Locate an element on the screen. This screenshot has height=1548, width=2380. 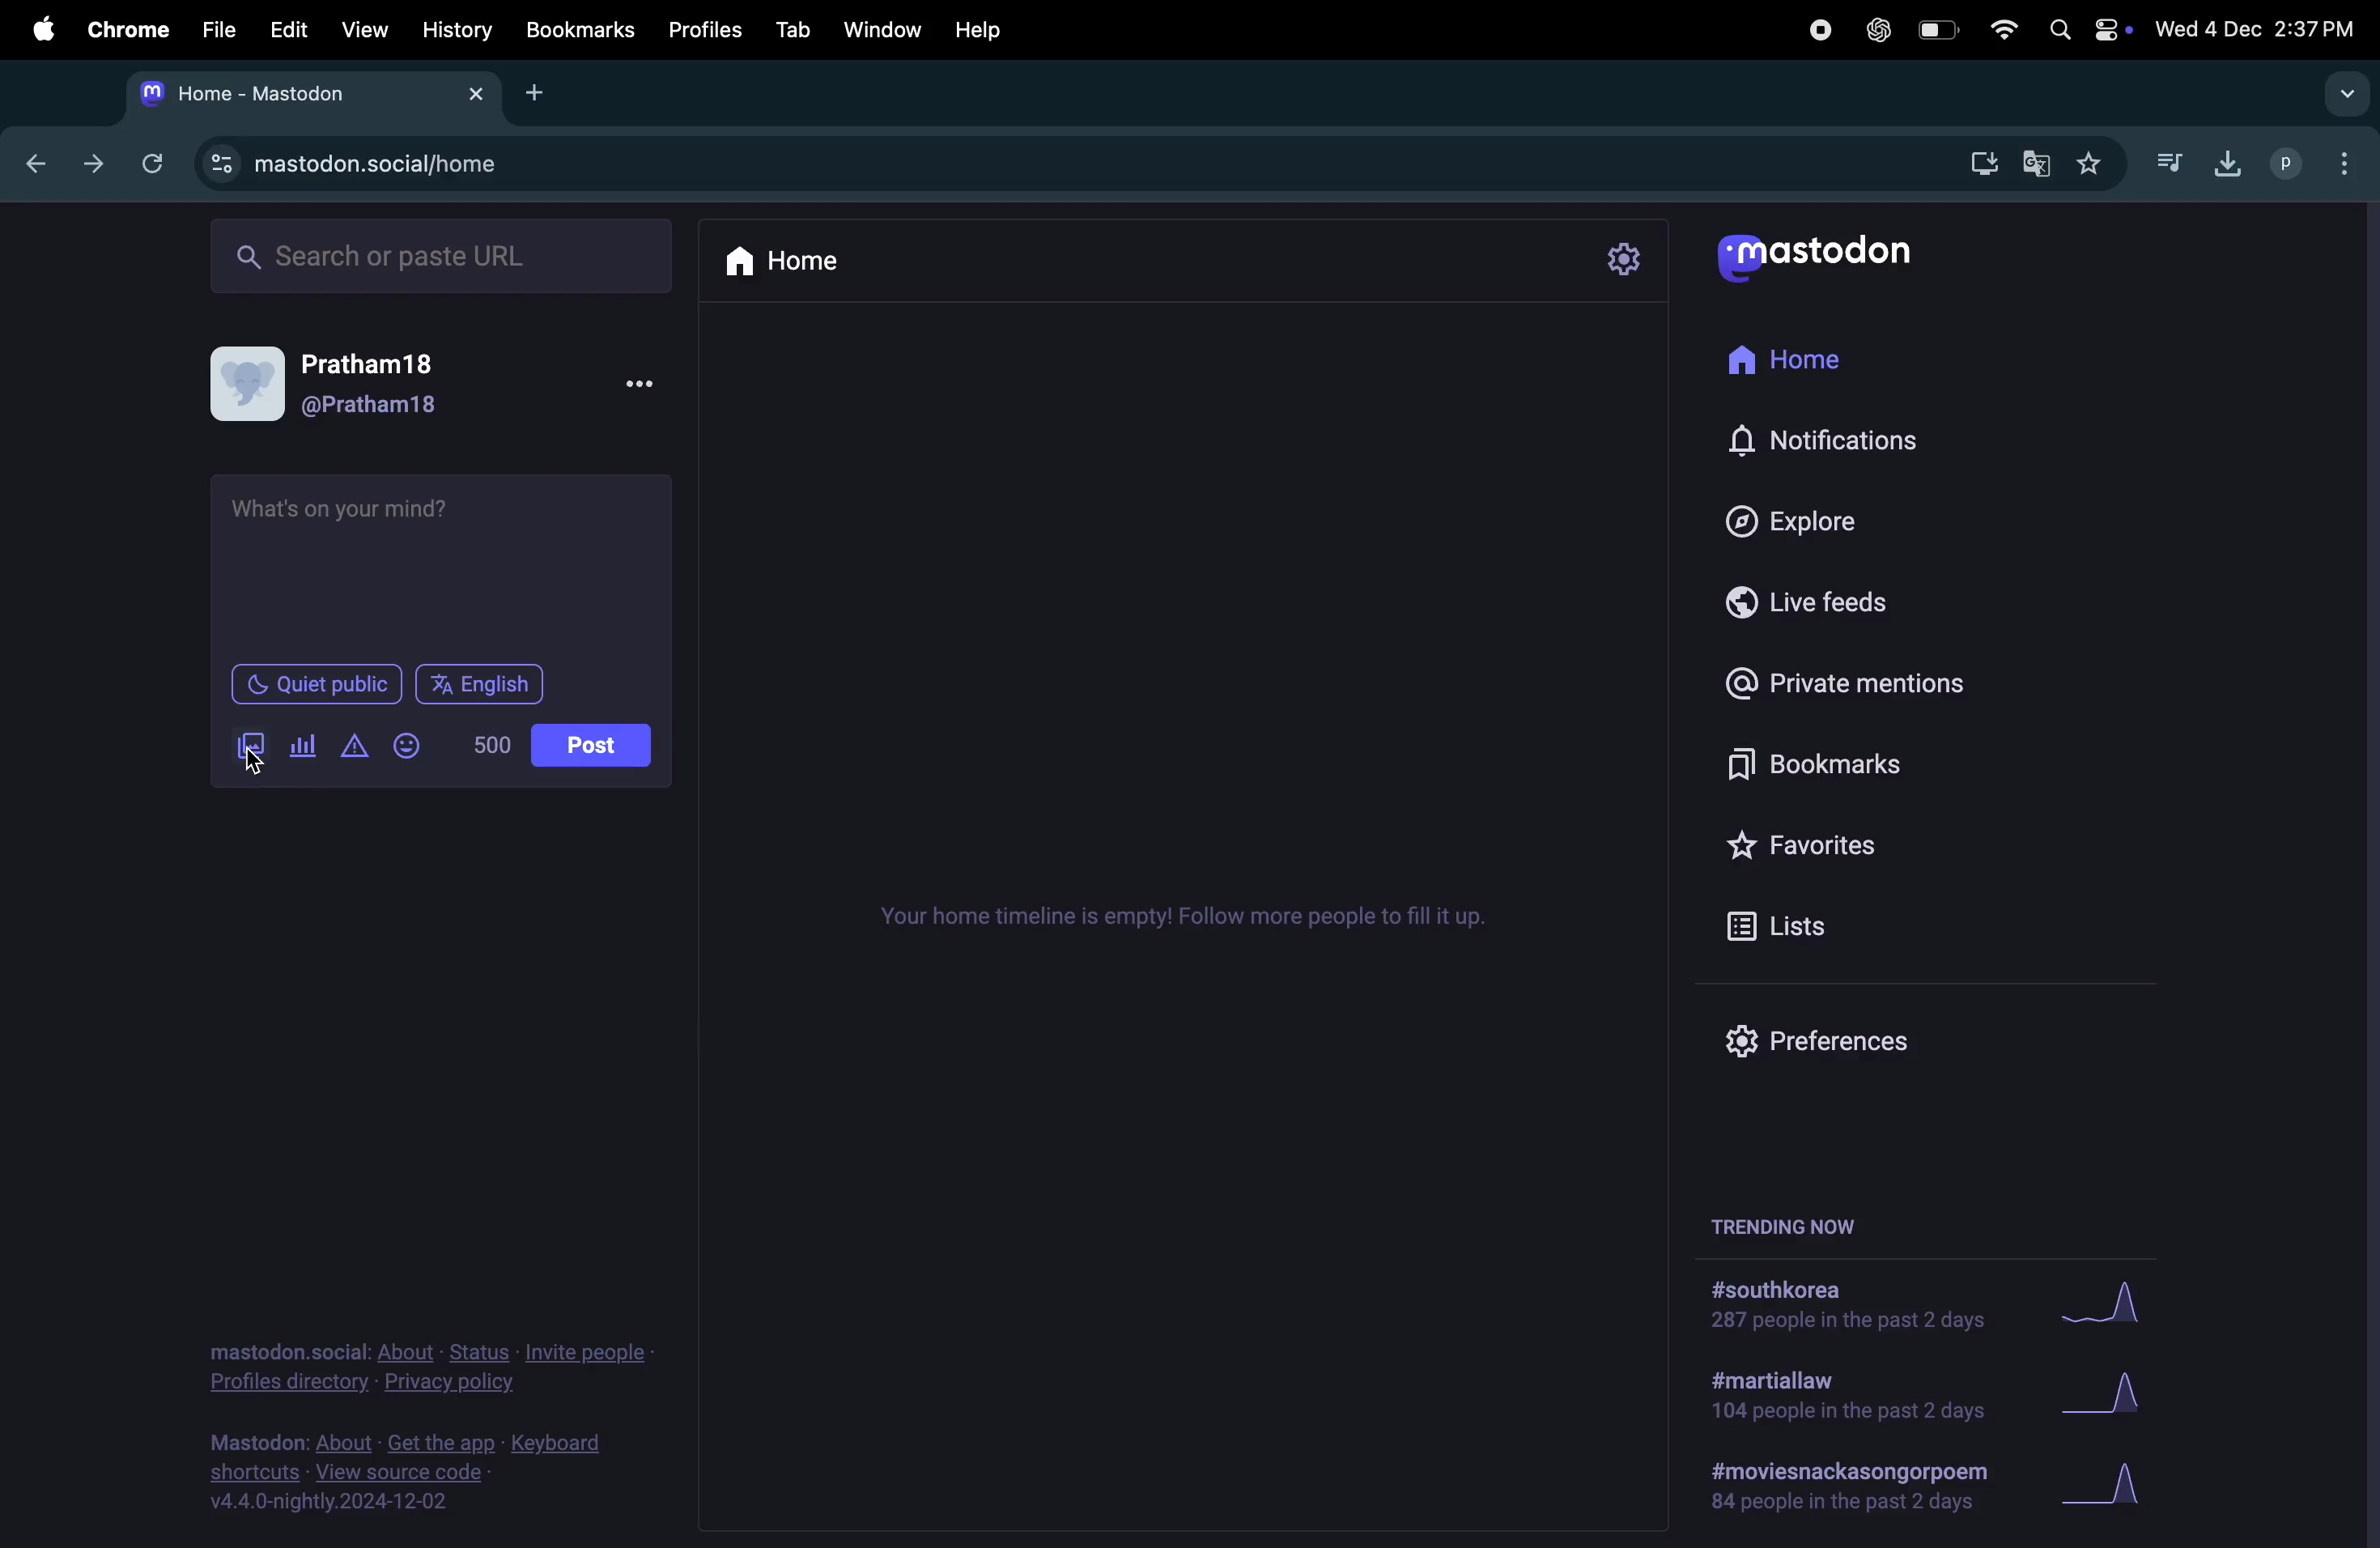
translates is located at coordinates (2038, 165).